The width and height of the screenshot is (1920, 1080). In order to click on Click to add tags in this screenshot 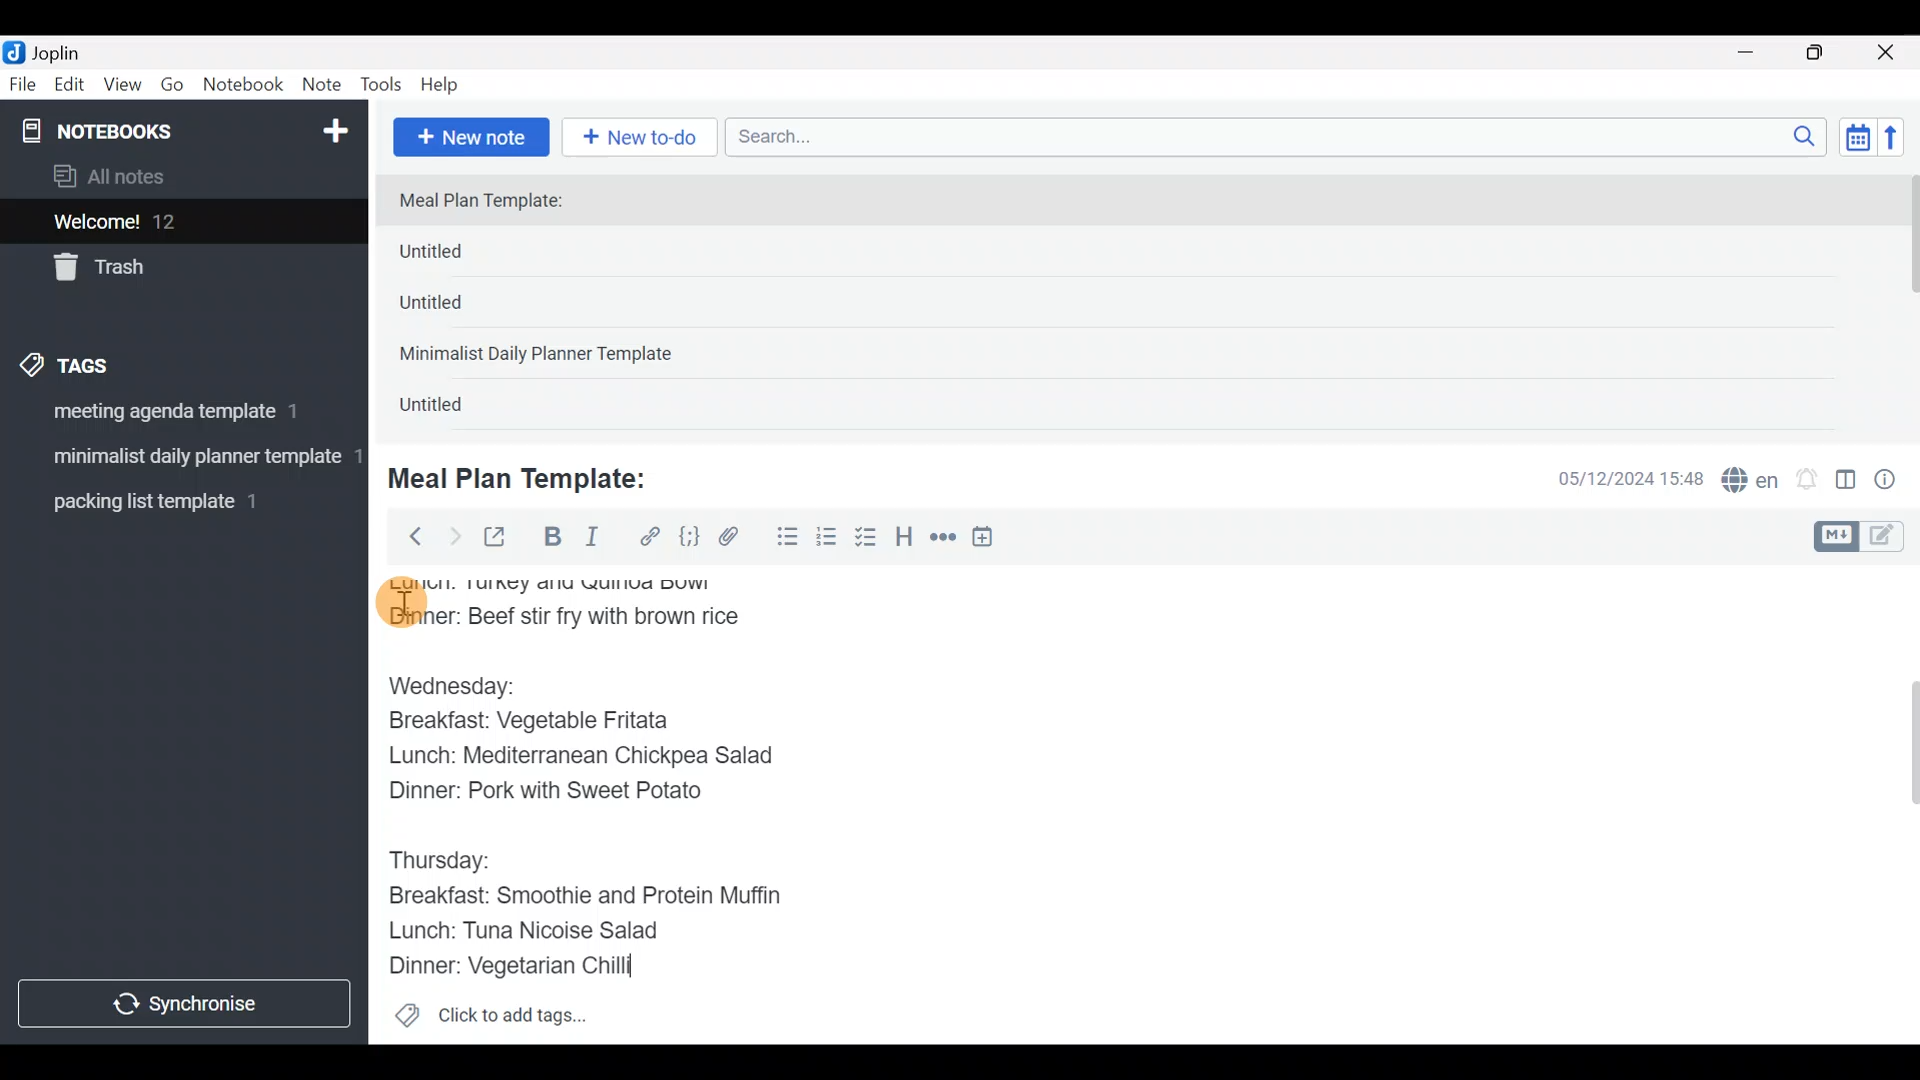, I will do `click(490, 1022)`.